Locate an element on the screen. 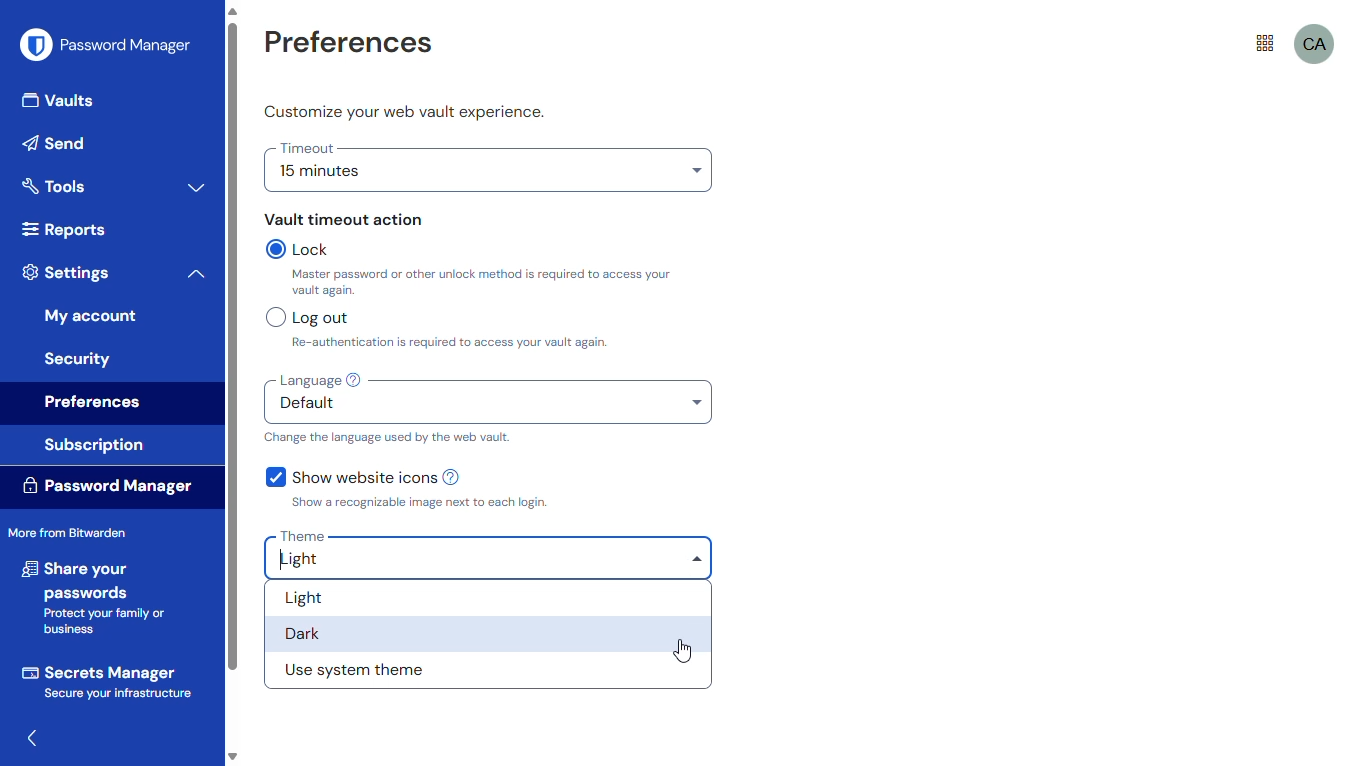 Image resolution: width=1366 pixels, height=766 pixels. password manager is located at coordinates (107, 484).